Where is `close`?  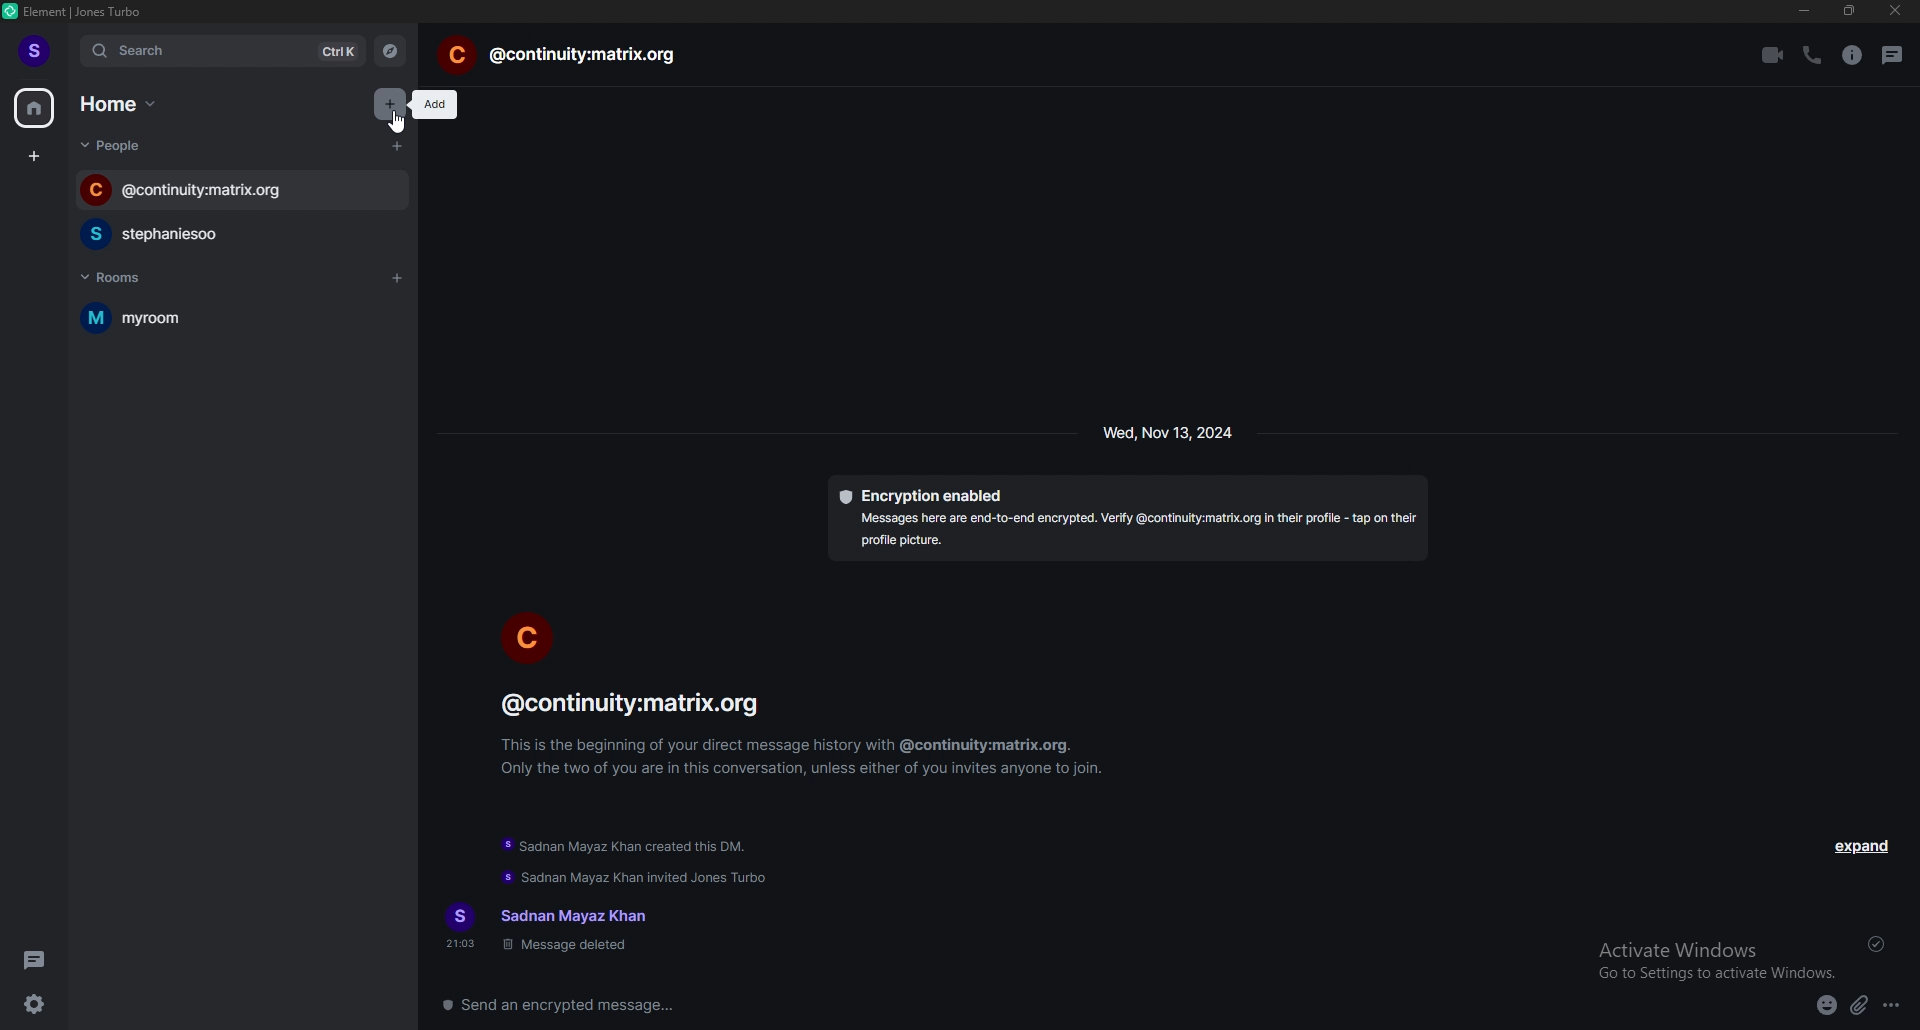
close is located at coordinates (1894, 11).